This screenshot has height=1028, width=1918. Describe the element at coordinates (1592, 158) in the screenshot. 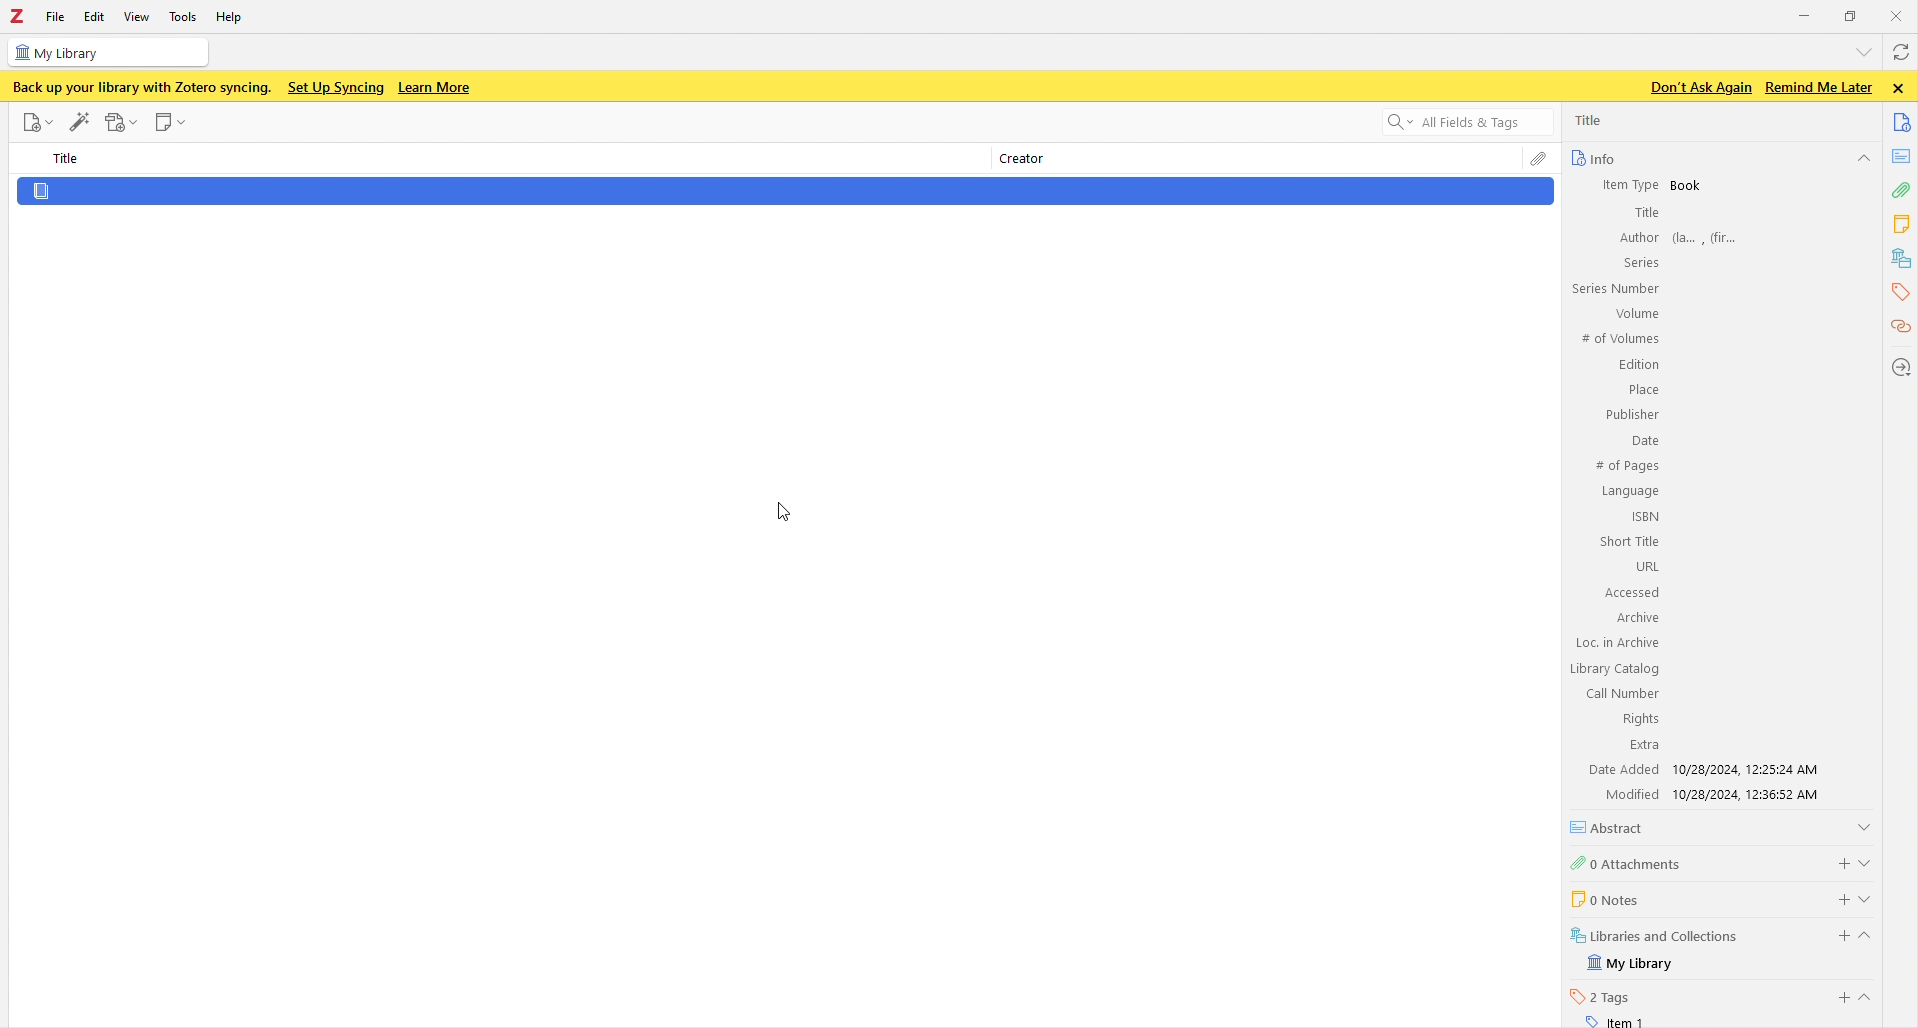

I see `Info` at that location.